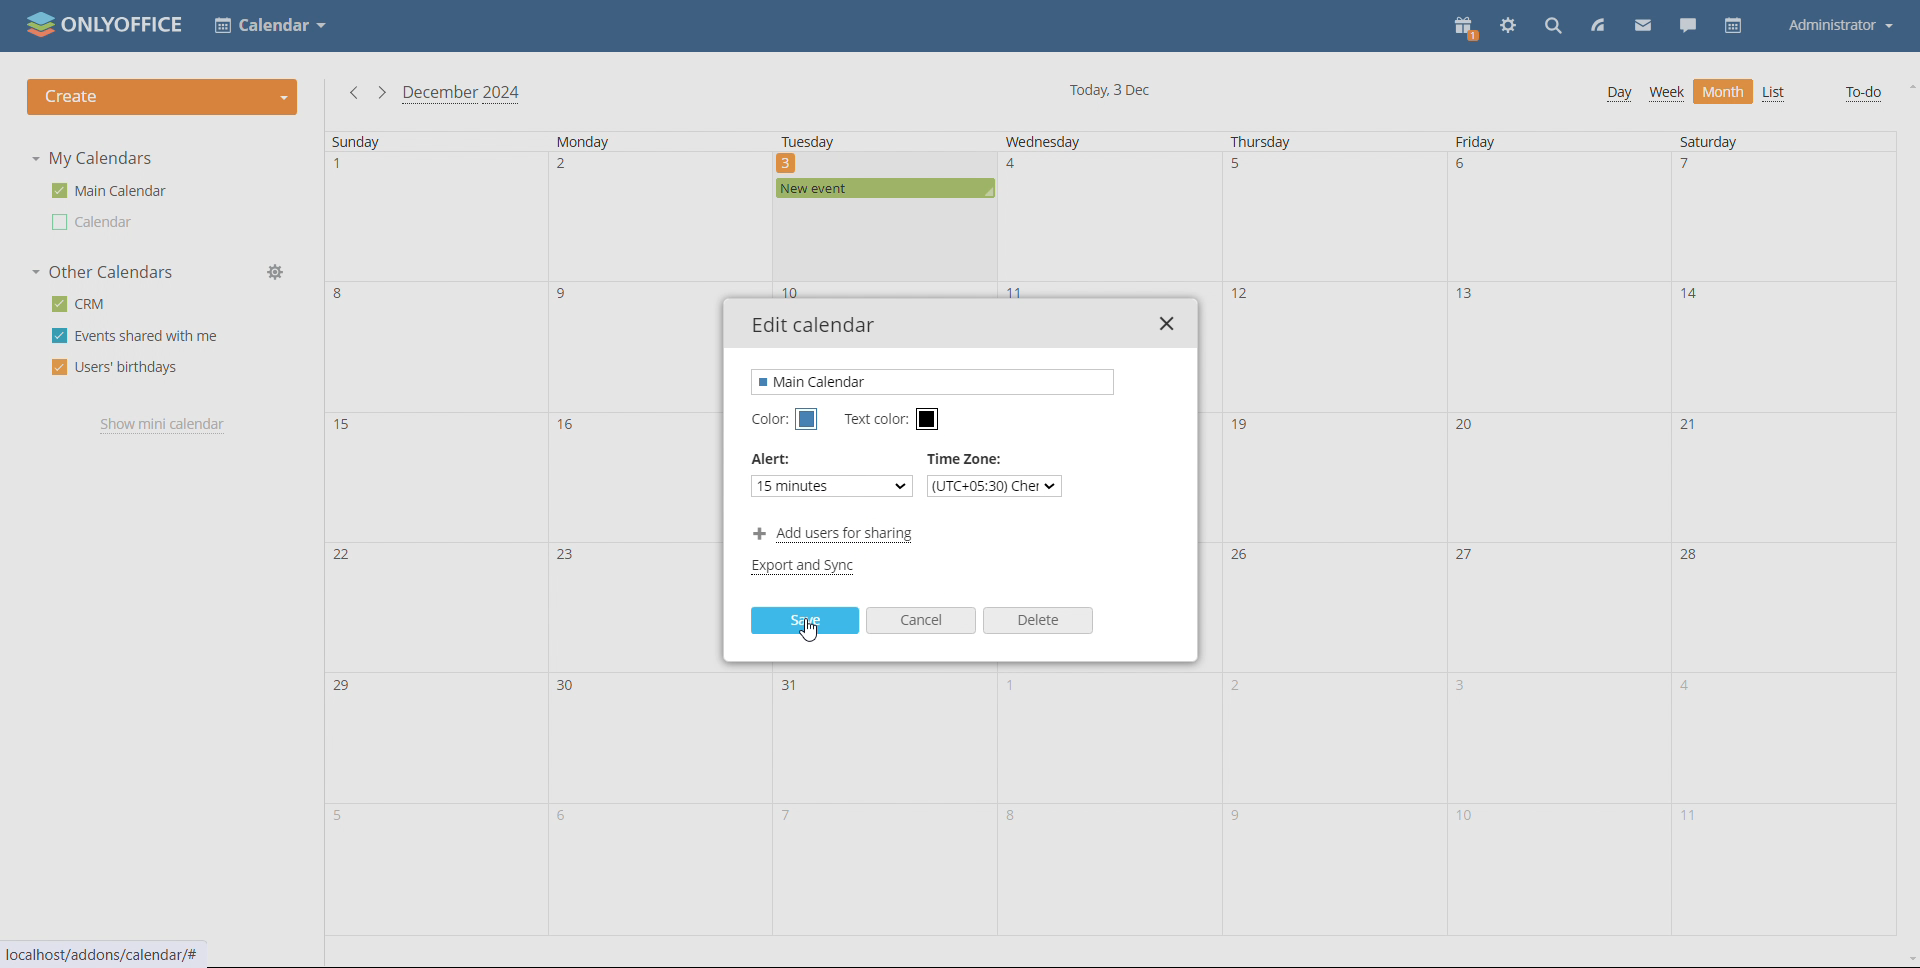 This screenshot has height=968, width=1920. Describe the element at coordinates (1784, 868) in the screenshot. I see `date` at that location.